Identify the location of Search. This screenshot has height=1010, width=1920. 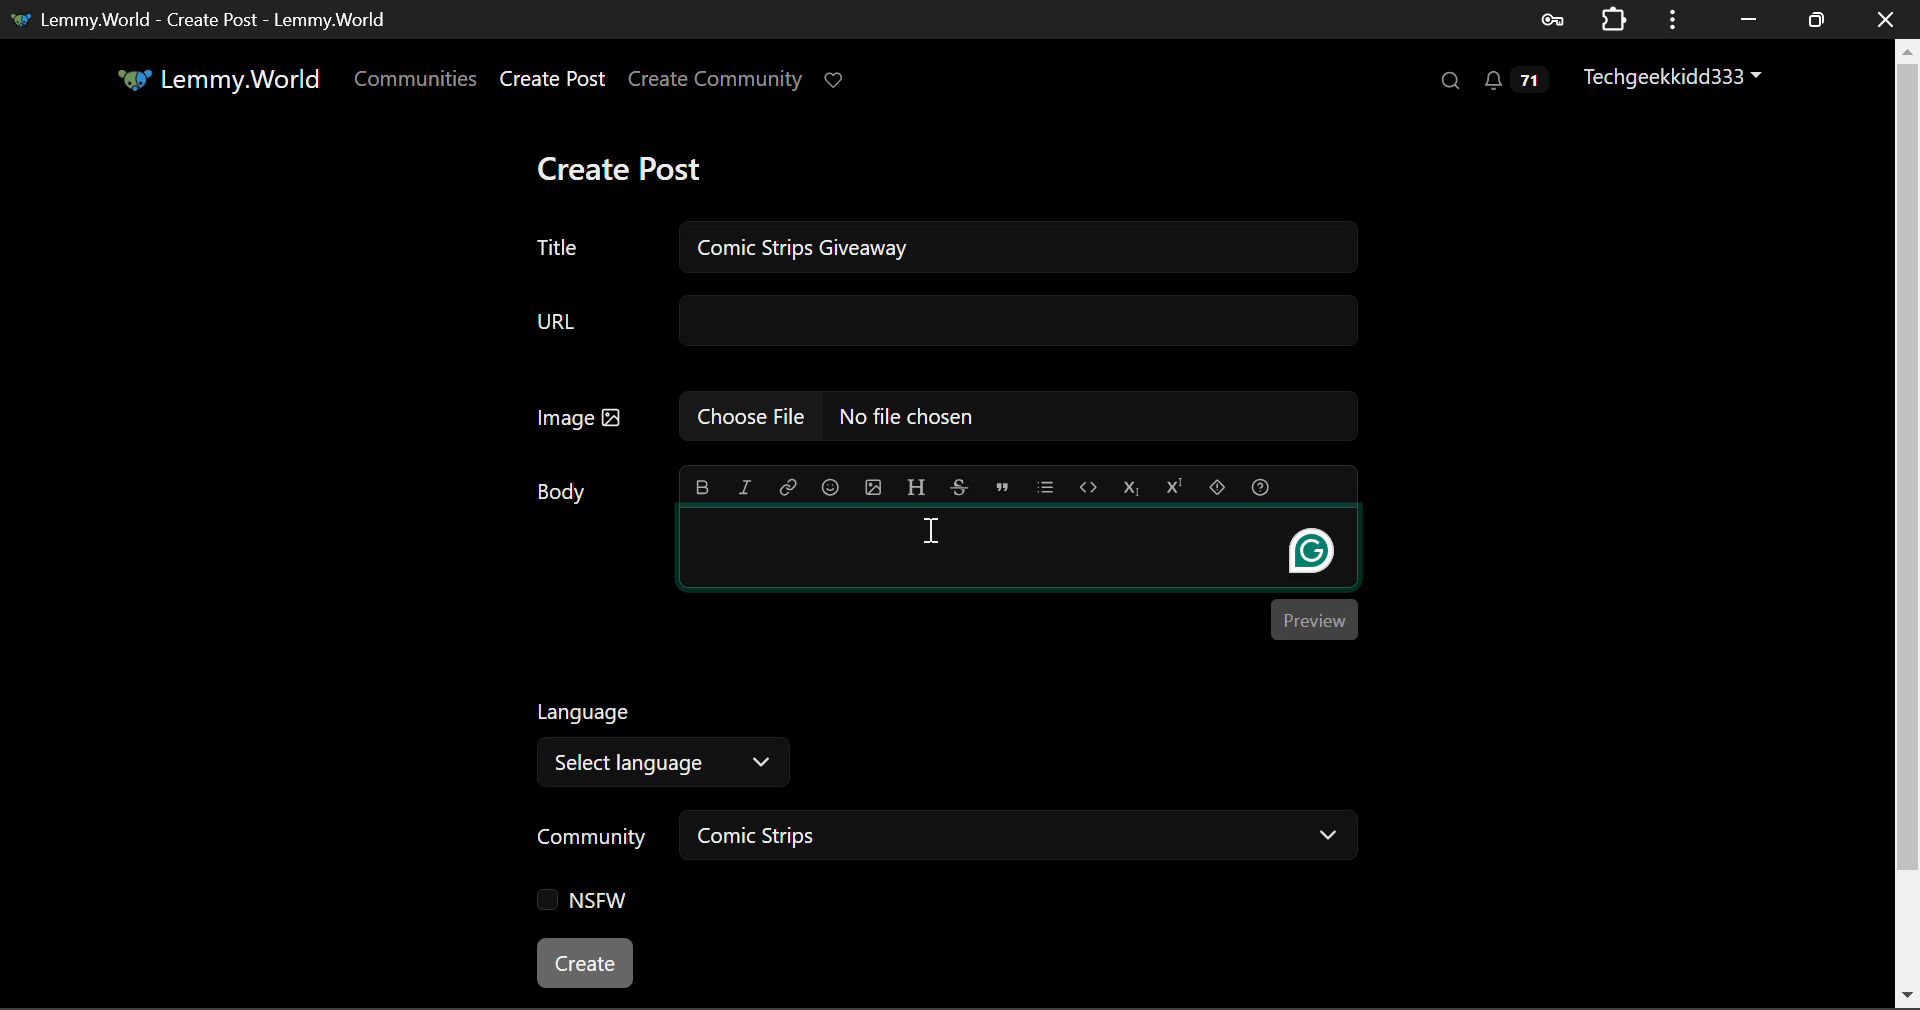
(1450, 82).